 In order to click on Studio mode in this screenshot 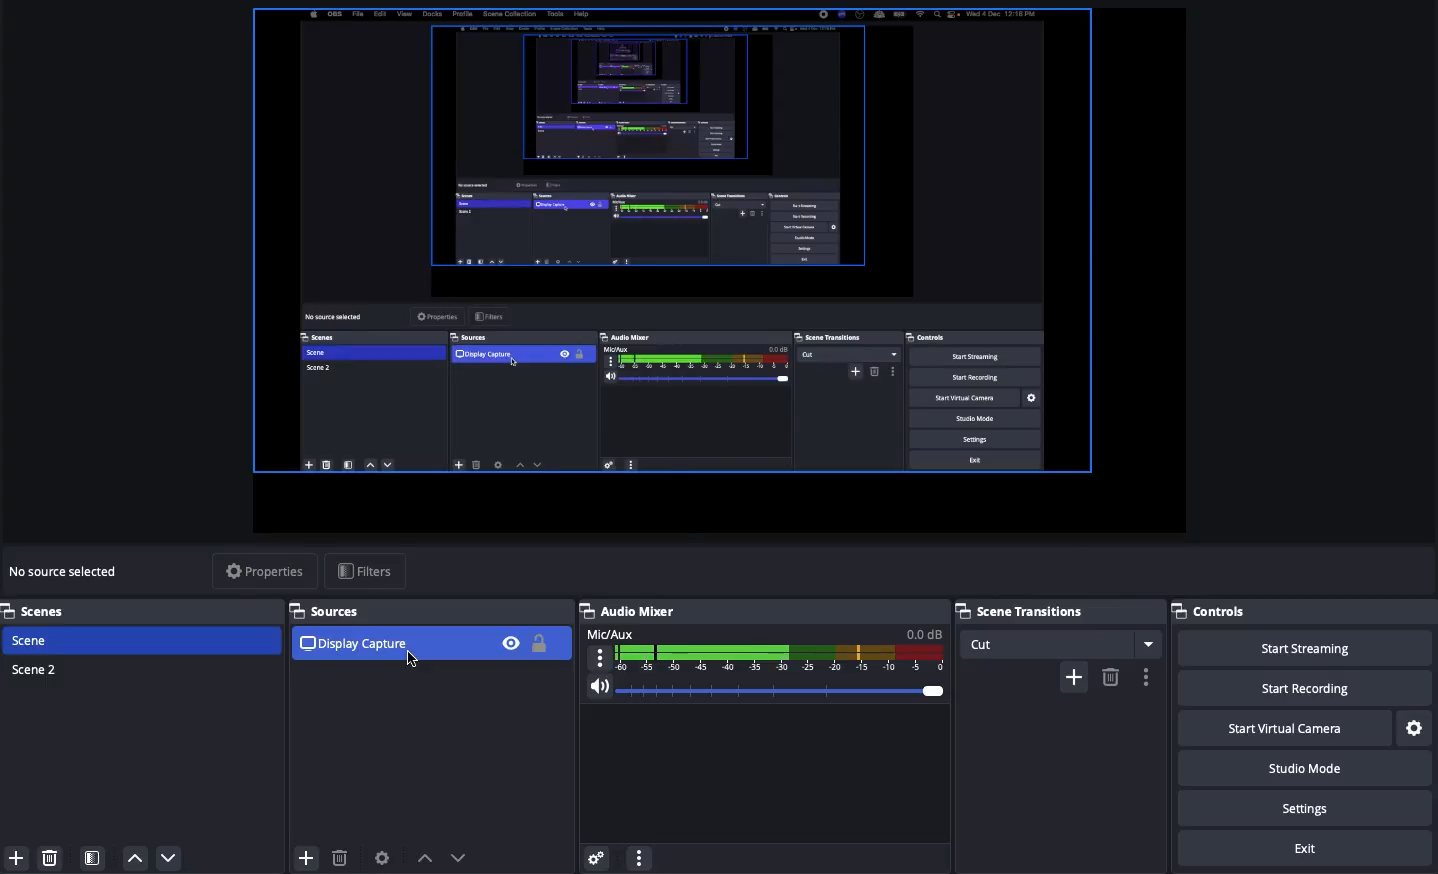, I will do `click(1301, 767)`.